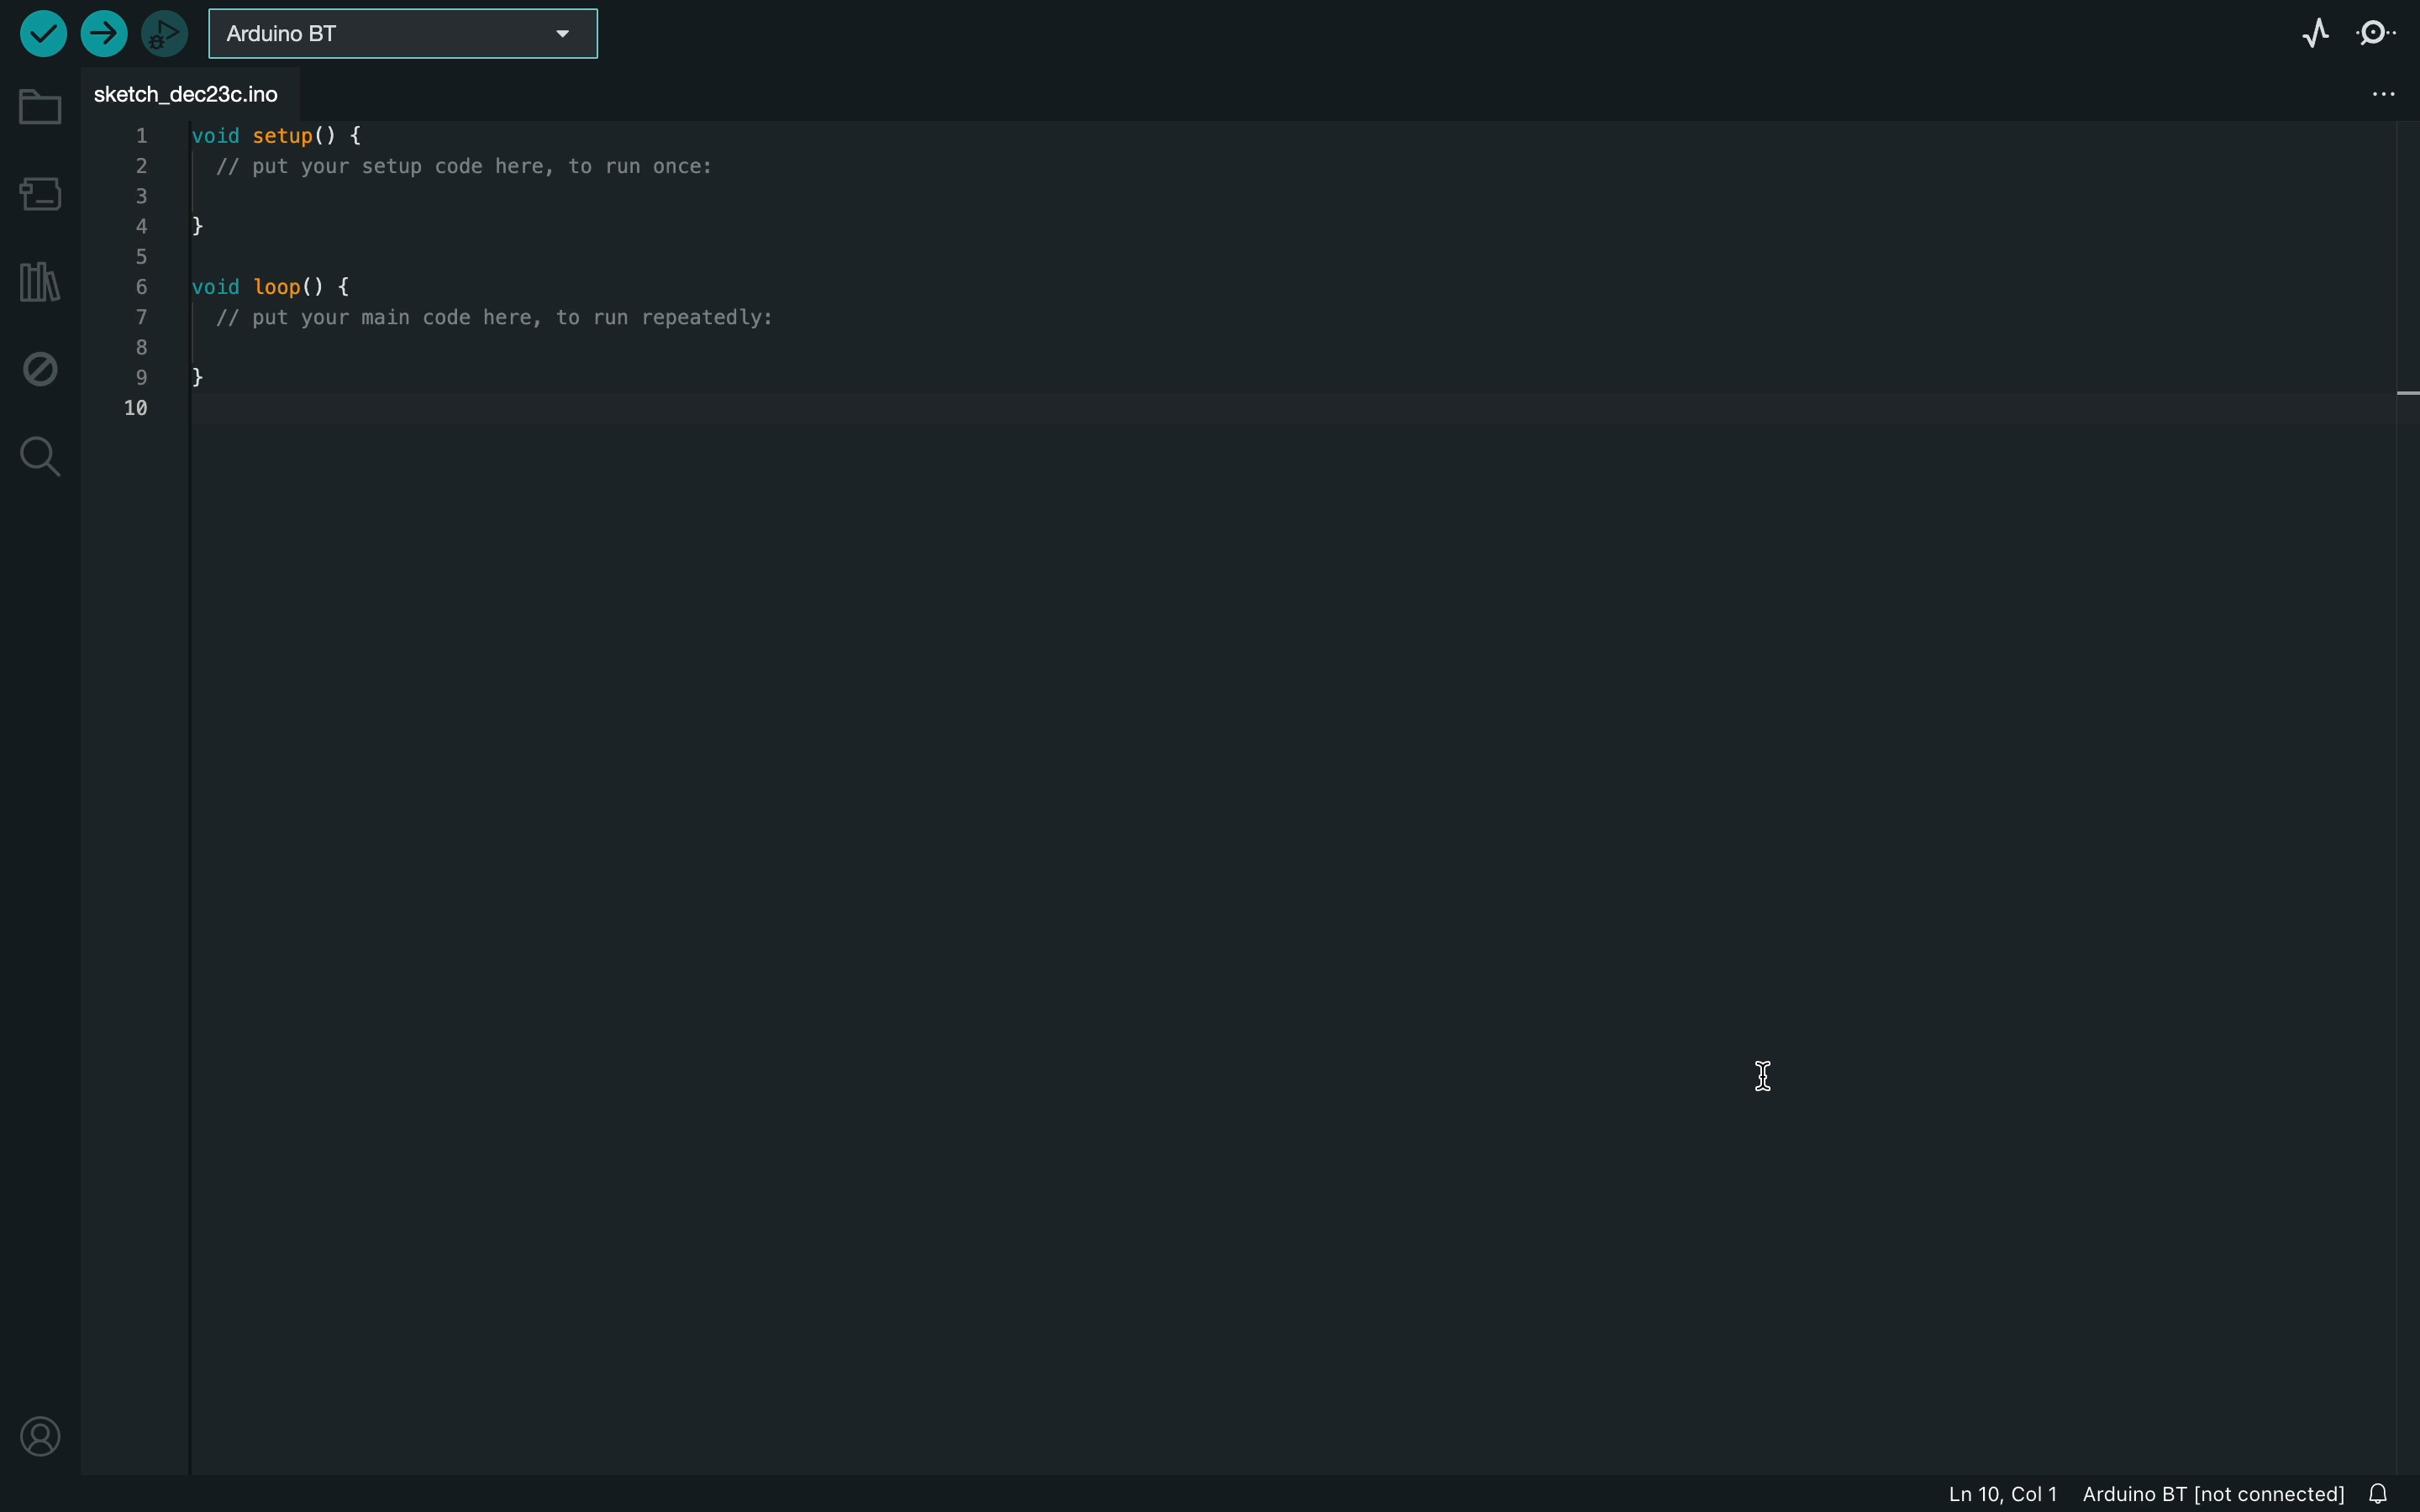 The width and height of the screenshot is (2420, 1512). I want to click on verify, so click(39, 33).